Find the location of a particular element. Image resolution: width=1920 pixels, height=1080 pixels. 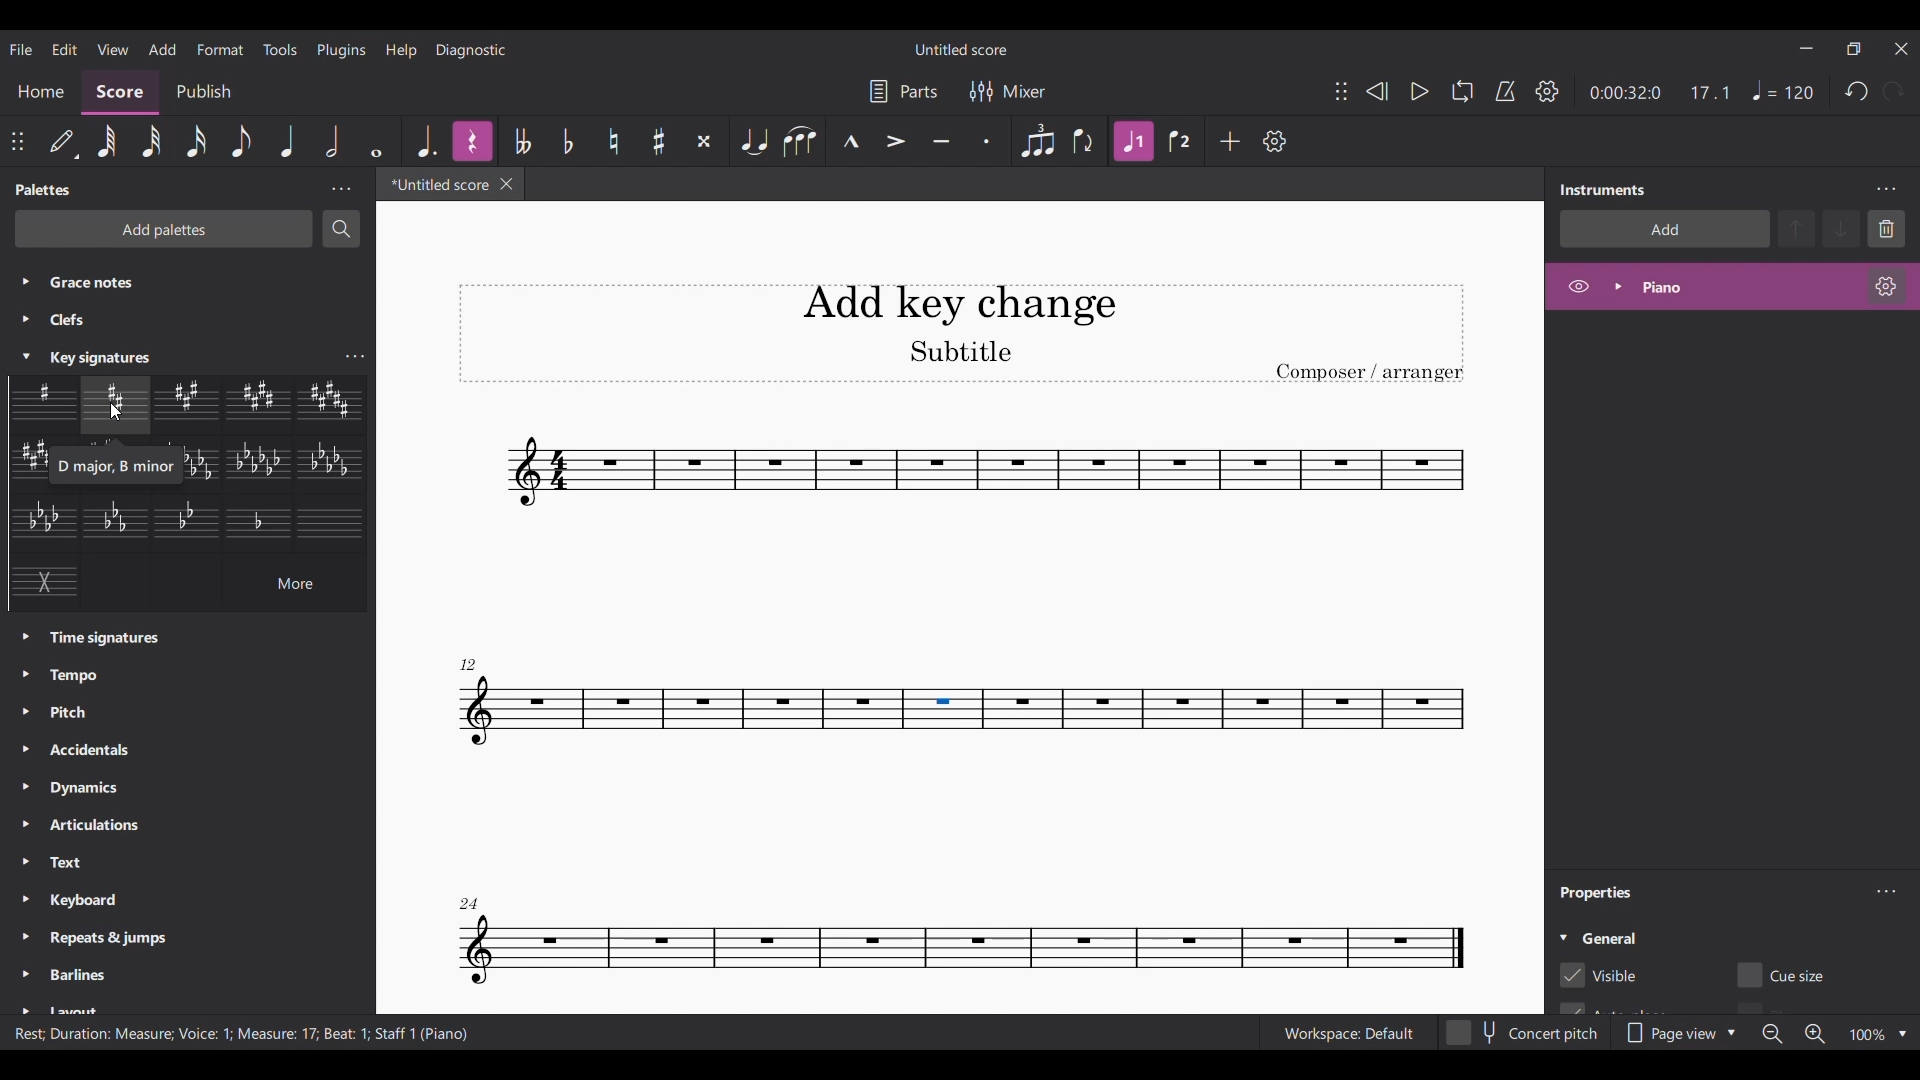

Key signature settings is located at coordinates (354, 357).